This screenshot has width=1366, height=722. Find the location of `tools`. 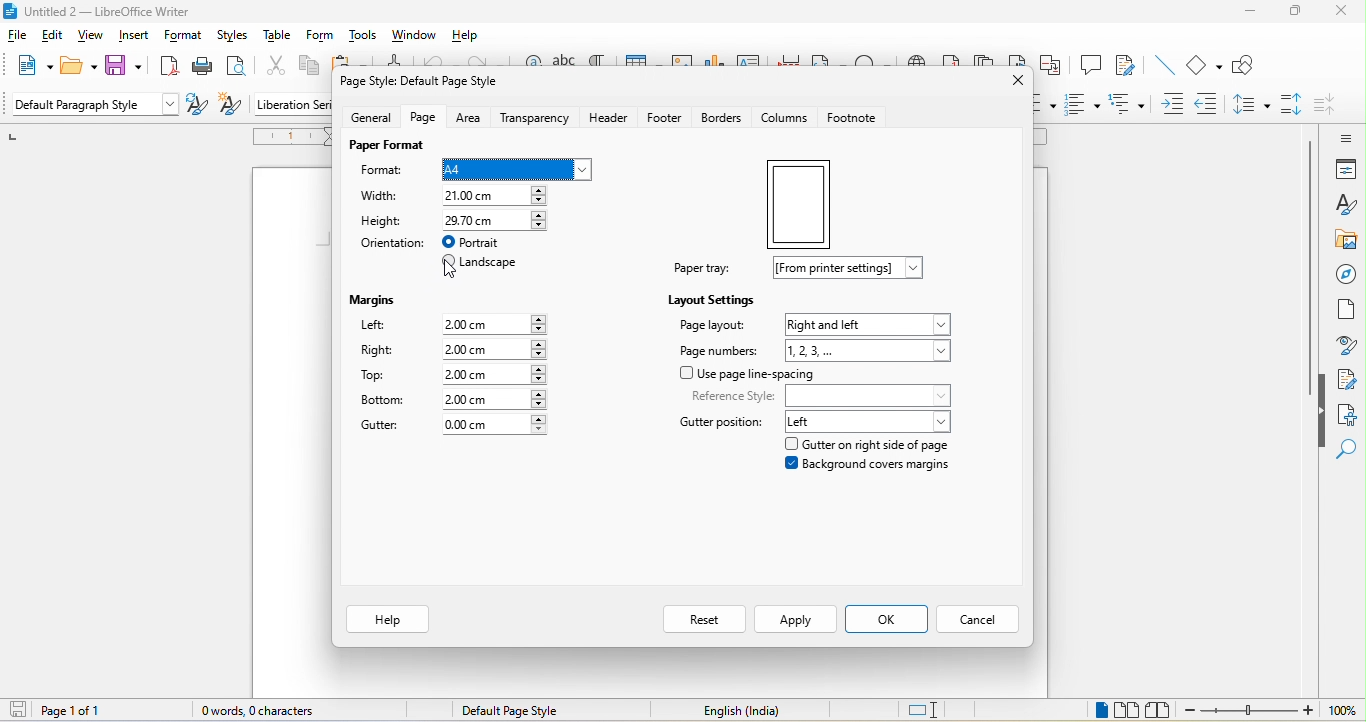

tools is located at coordinates (365, 38).